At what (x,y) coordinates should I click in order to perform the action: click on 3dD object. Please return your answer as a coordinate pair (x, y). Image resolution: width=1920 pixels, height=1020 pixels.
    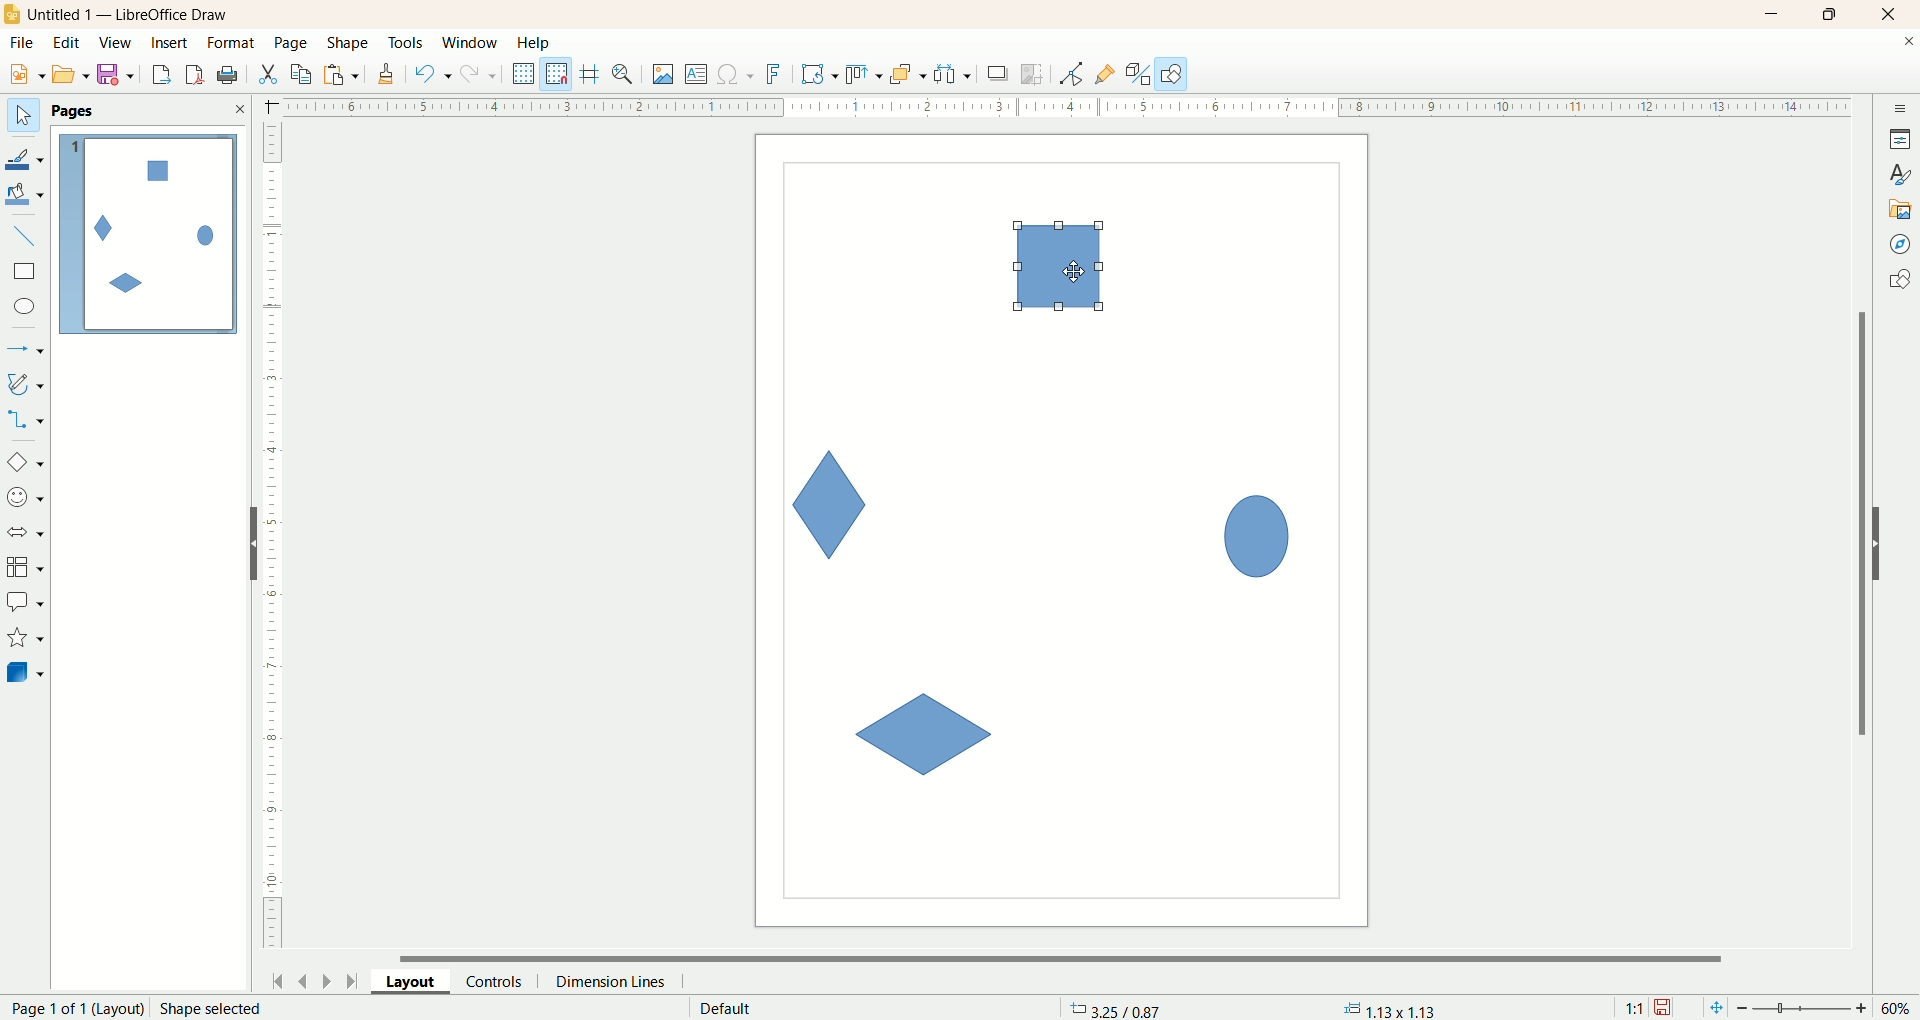
    Looking at the image, I should click on (24, 672).